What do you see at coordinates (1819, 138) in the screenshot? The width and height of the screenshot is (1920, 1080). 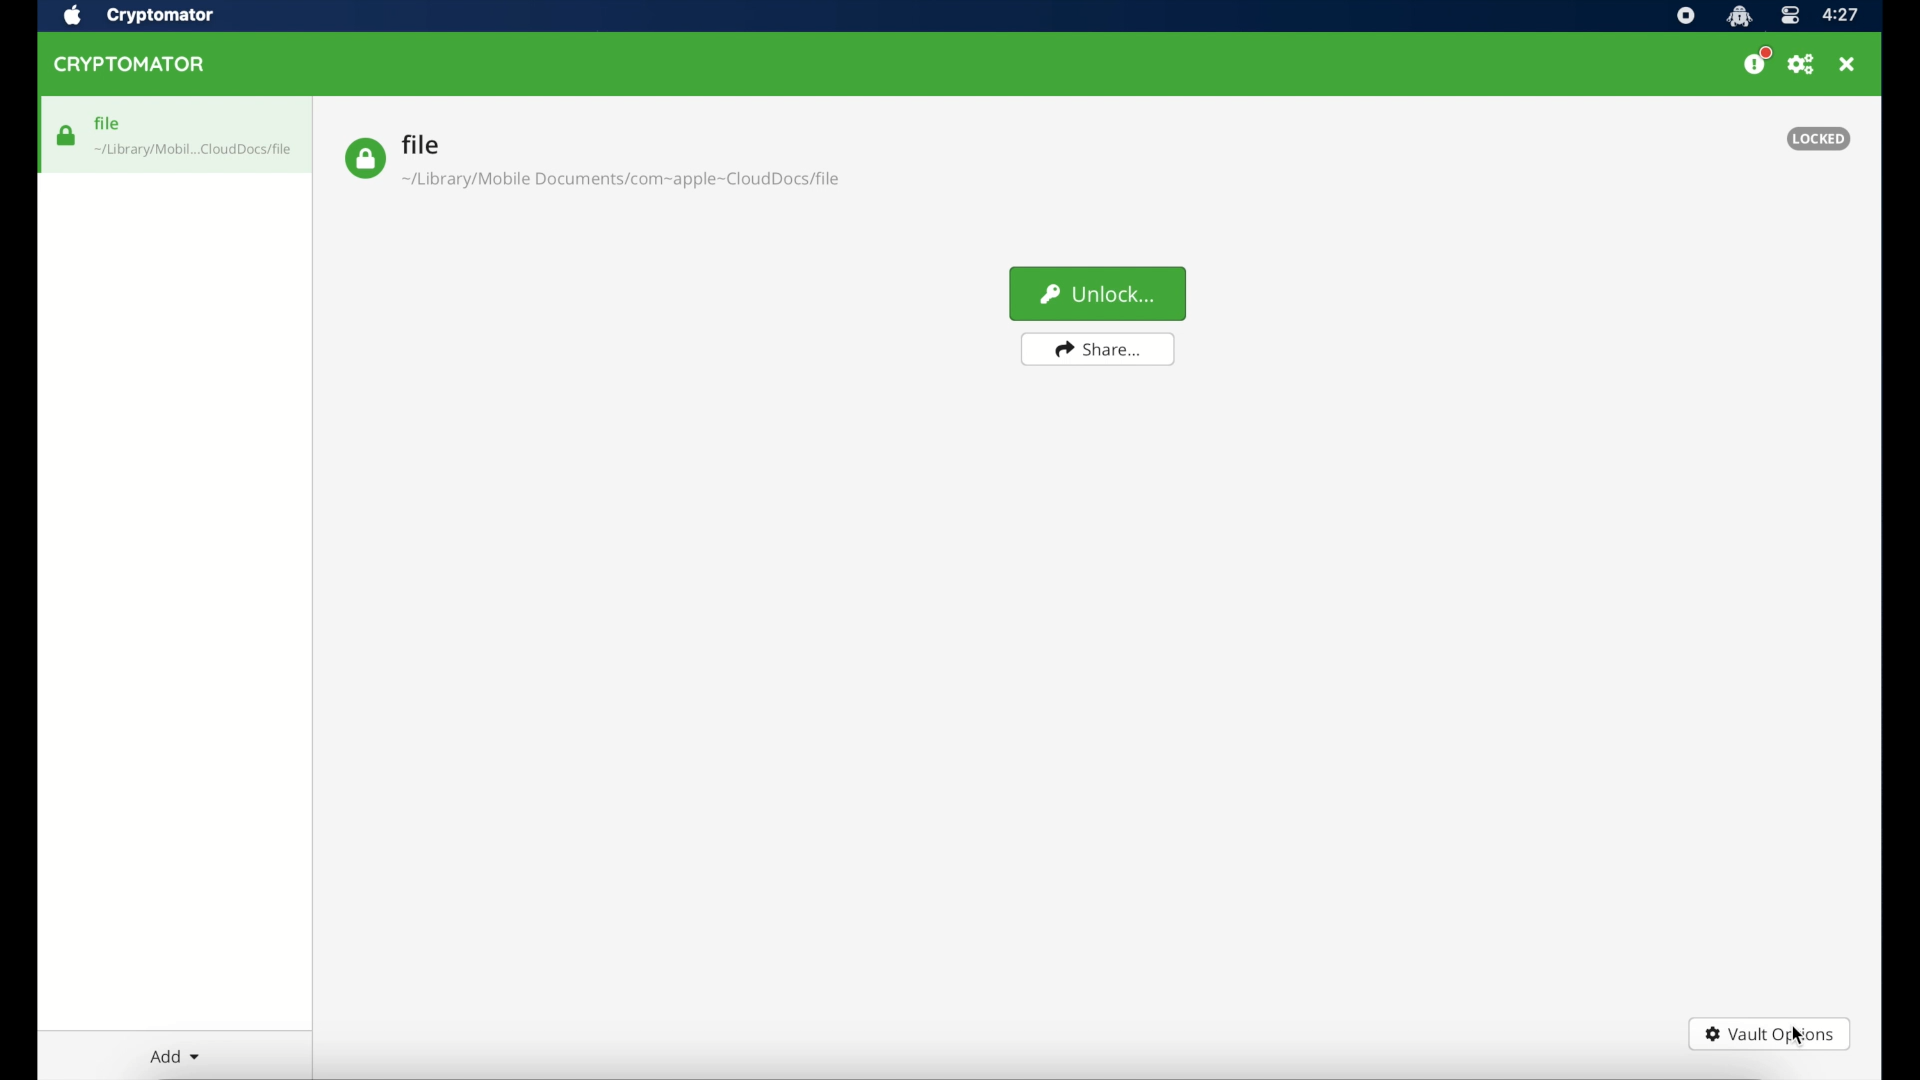 I see `locked` at bounding box center [1819, 138].